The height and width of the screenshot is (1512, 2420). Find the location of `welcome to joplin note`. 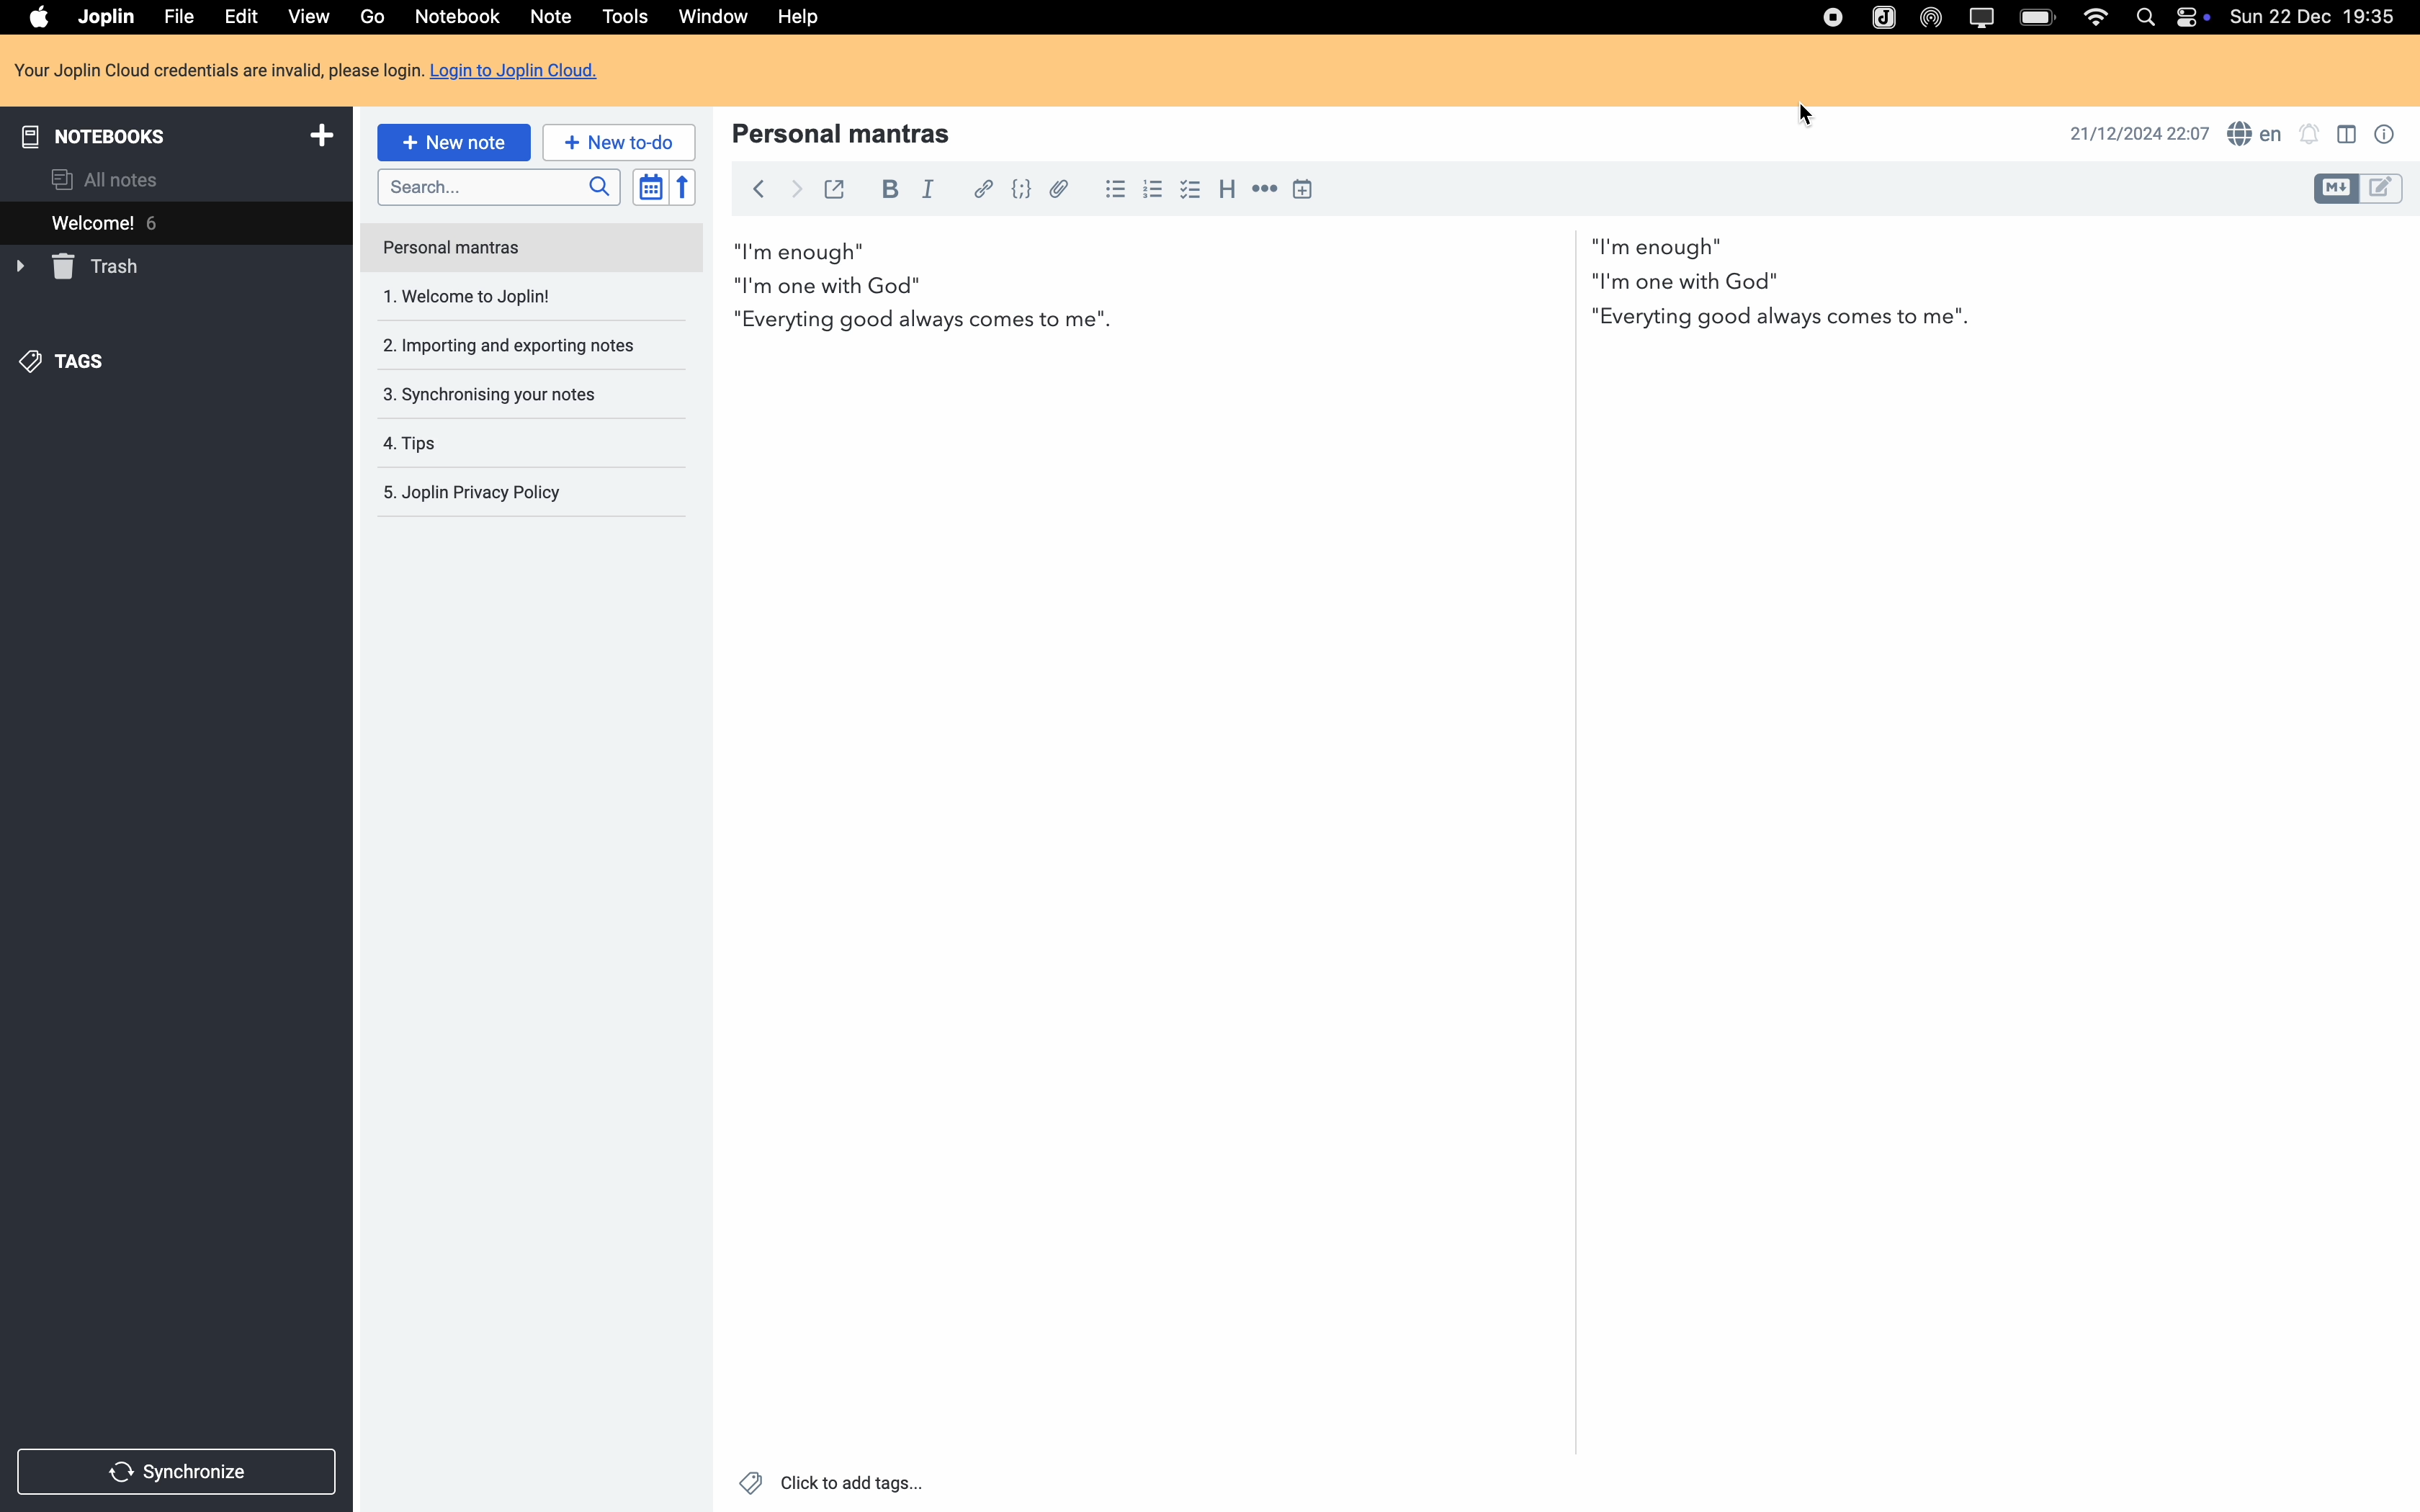

welcome to joplin note is located at coordinates (479, 299).